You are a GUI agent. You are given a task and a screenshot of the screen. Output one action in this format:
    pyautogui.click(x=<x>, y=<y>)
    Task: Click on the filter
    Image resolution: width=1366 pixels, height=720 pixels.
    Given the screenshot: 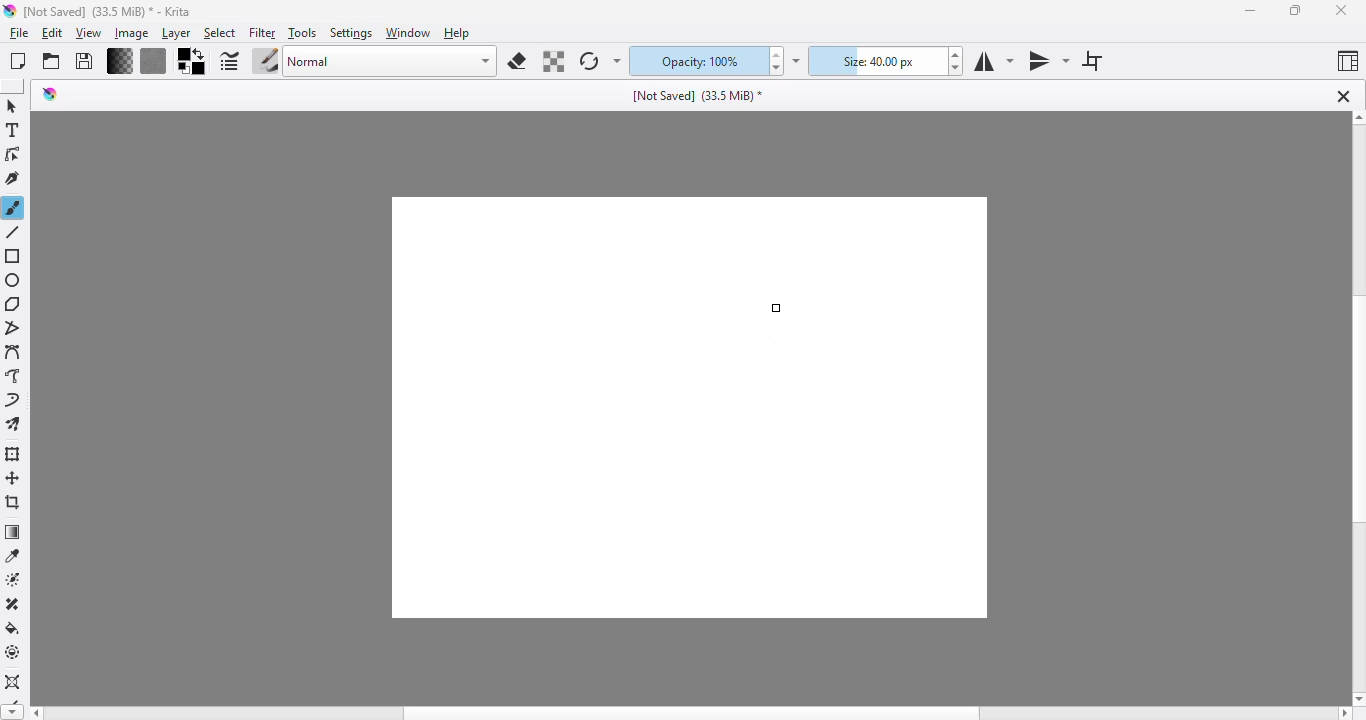 What is the action you would take?
    pyautogui.click(x=263, y=33)
    